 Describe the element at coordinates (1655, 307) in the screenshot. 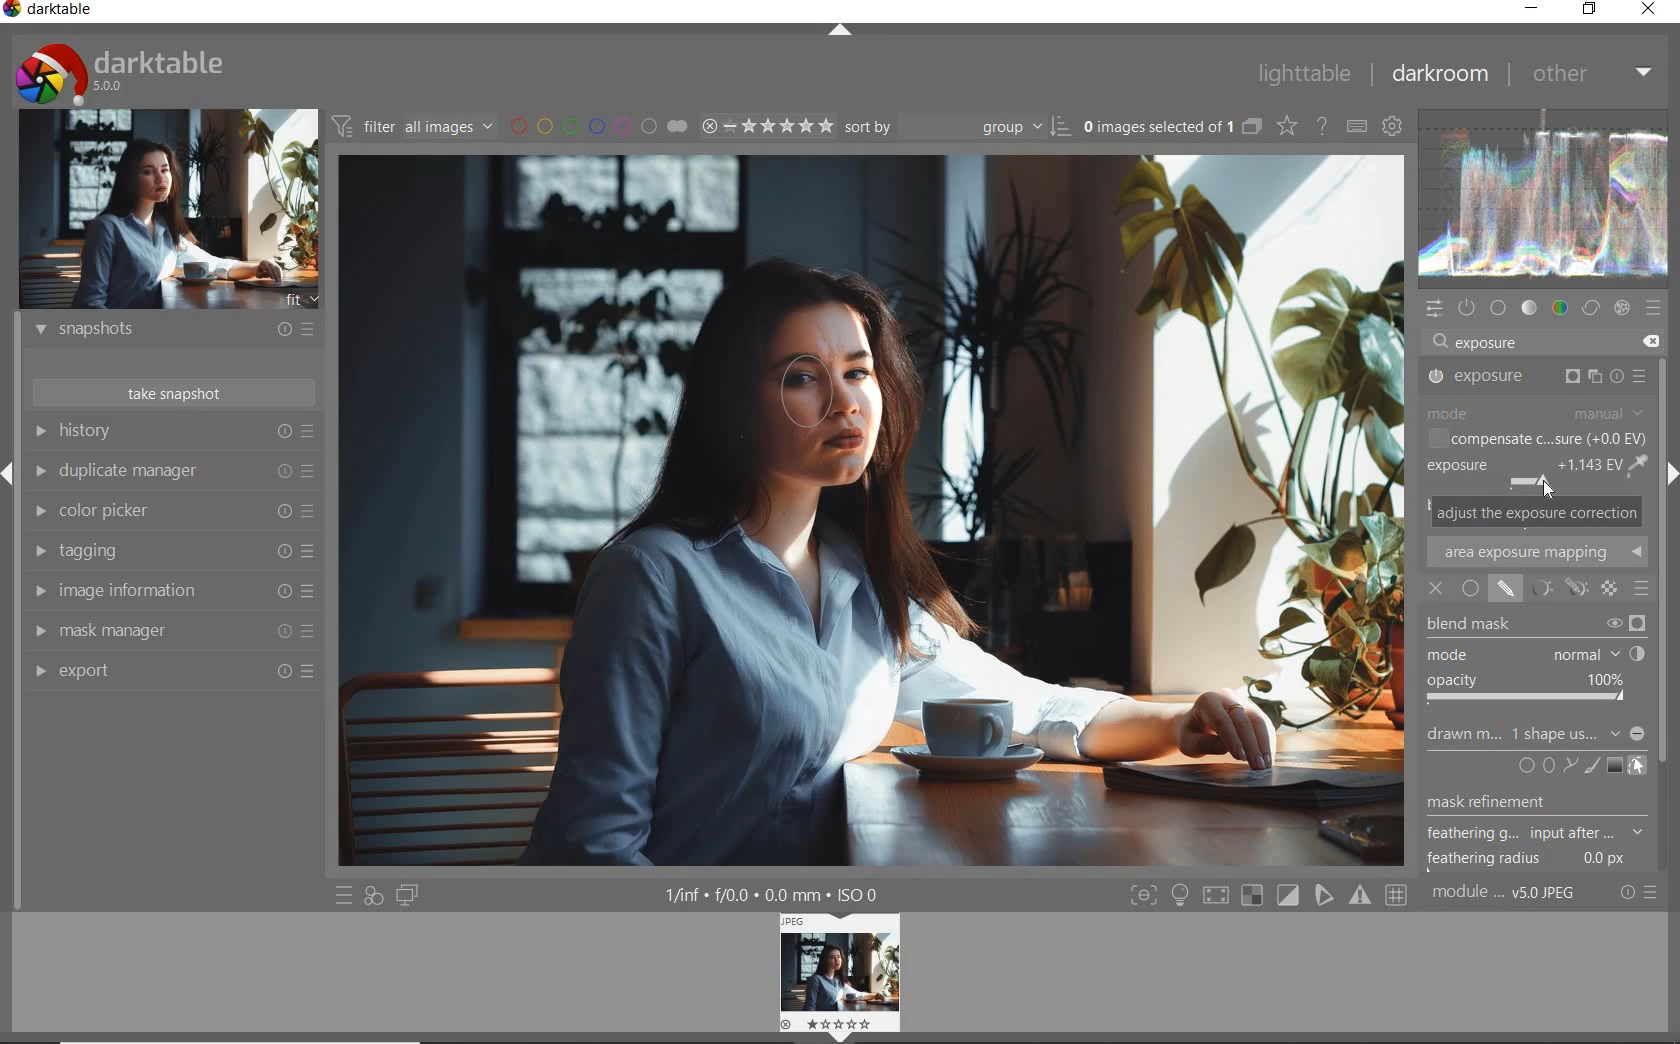

I see `presets` at that location.